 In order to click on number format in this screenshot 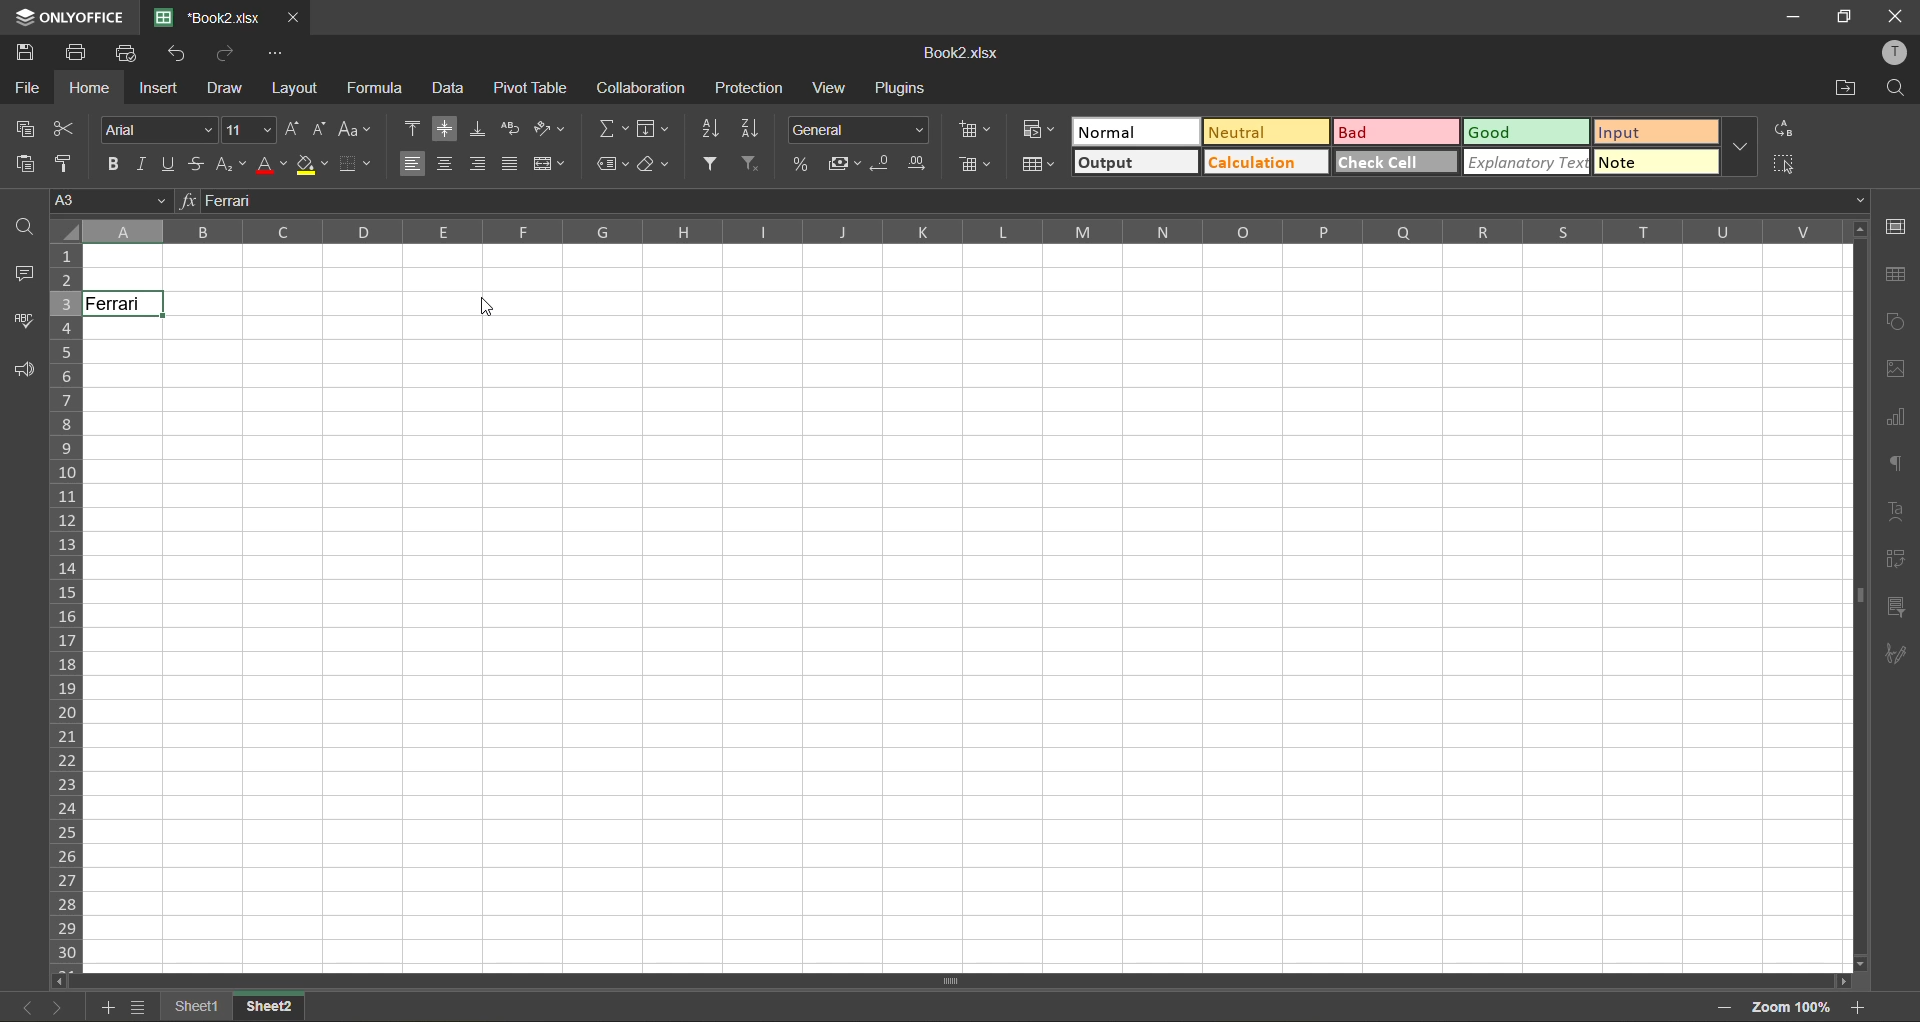, I will do `click(857, 128)`.